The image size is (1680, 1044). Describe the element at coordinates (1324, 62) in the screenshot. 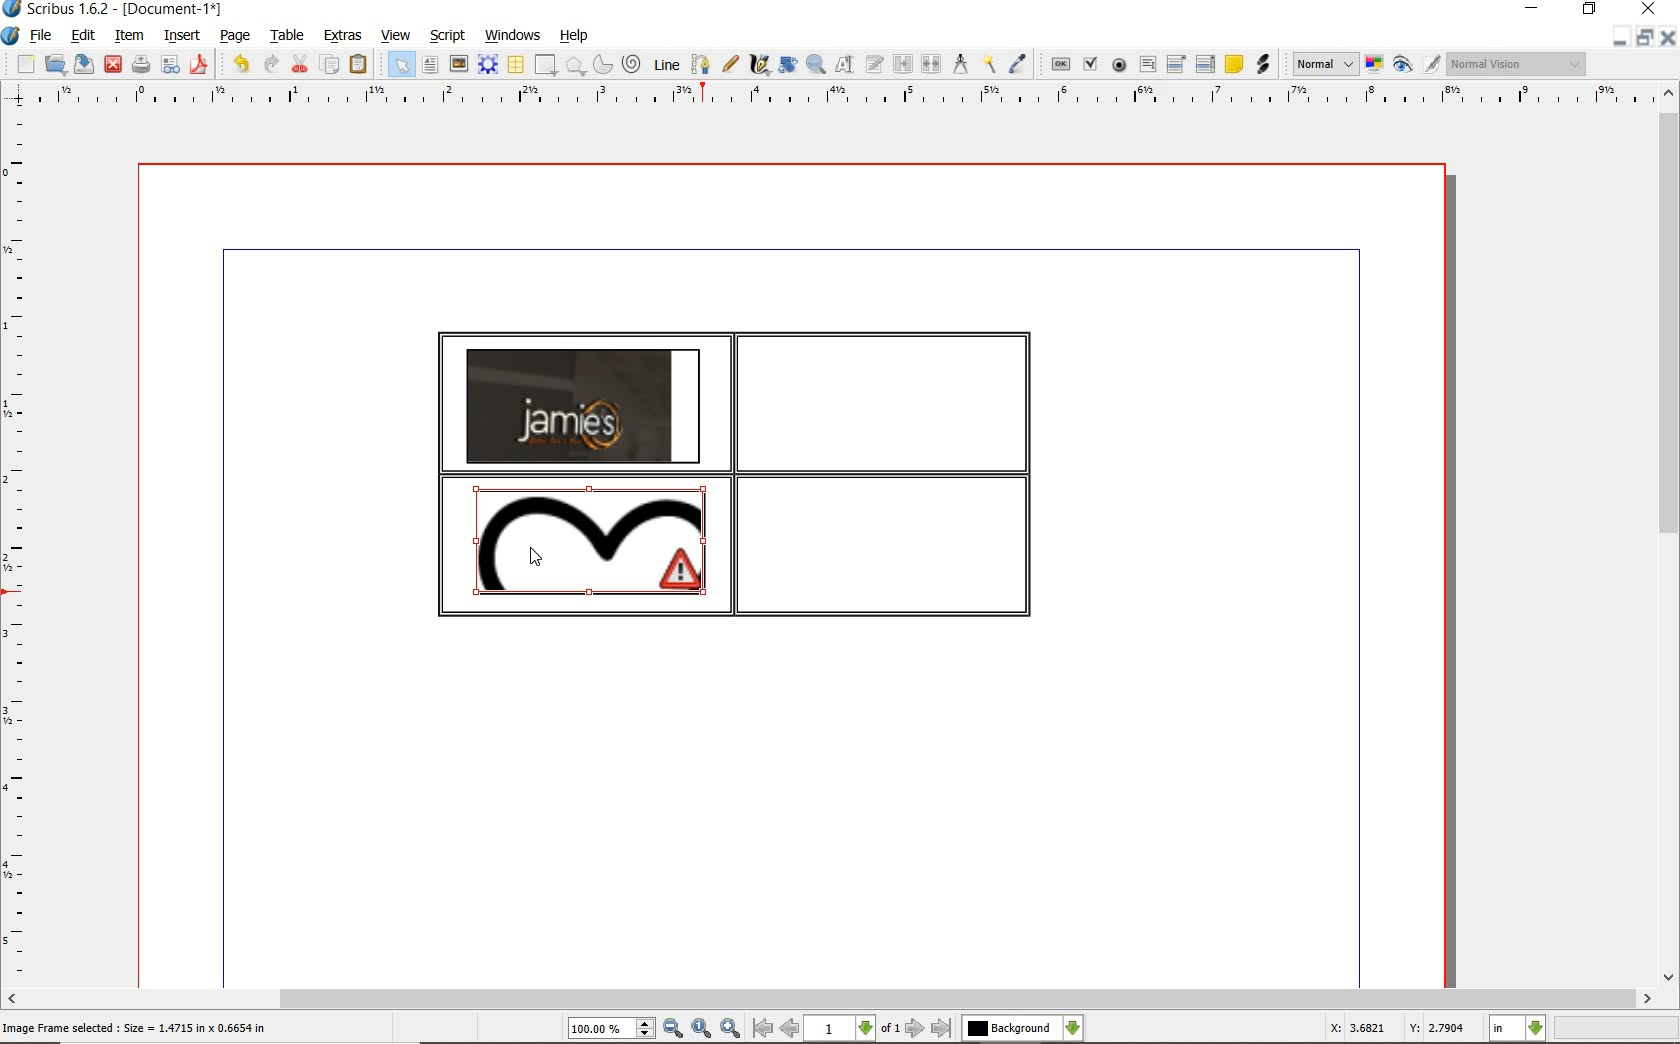

I see `image preview quality` at that location.